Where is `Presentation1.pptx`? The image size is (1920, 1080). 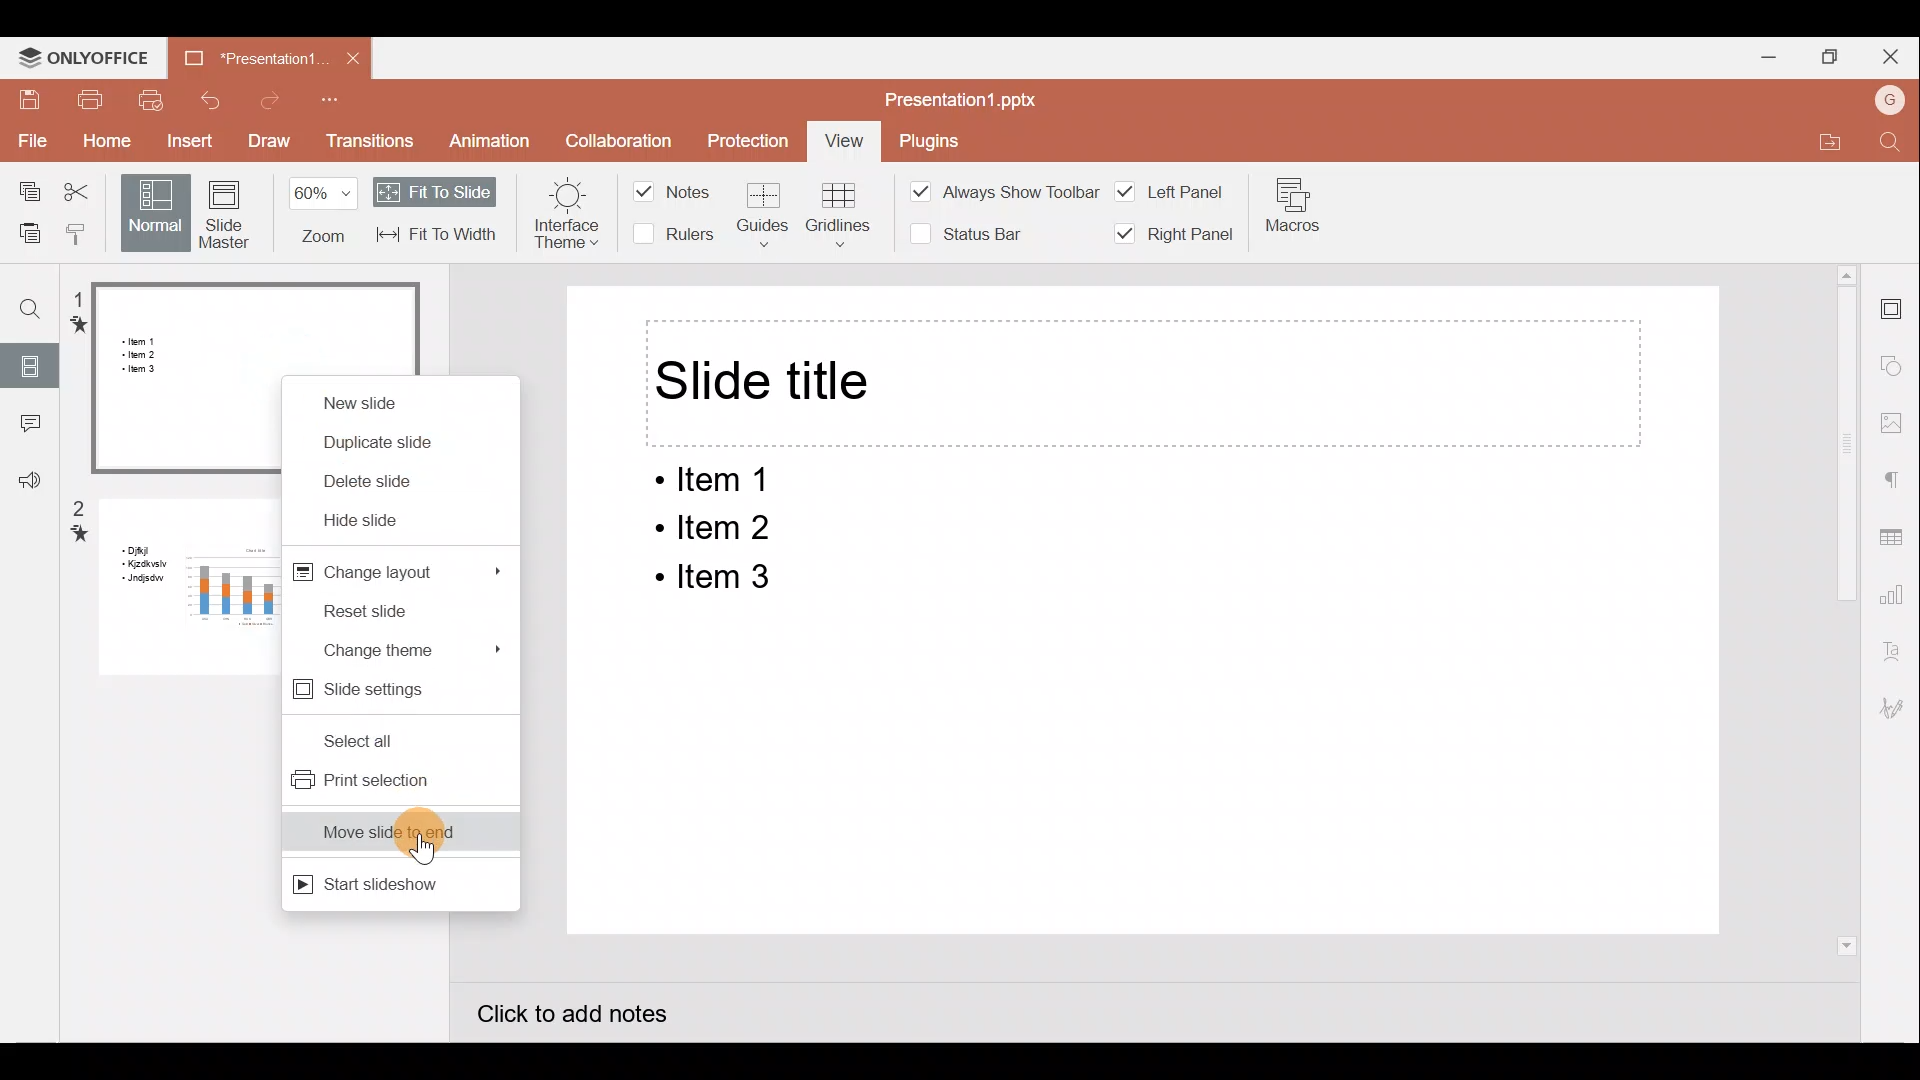
Presentation1.pptx is located at coordinates (984, 97).